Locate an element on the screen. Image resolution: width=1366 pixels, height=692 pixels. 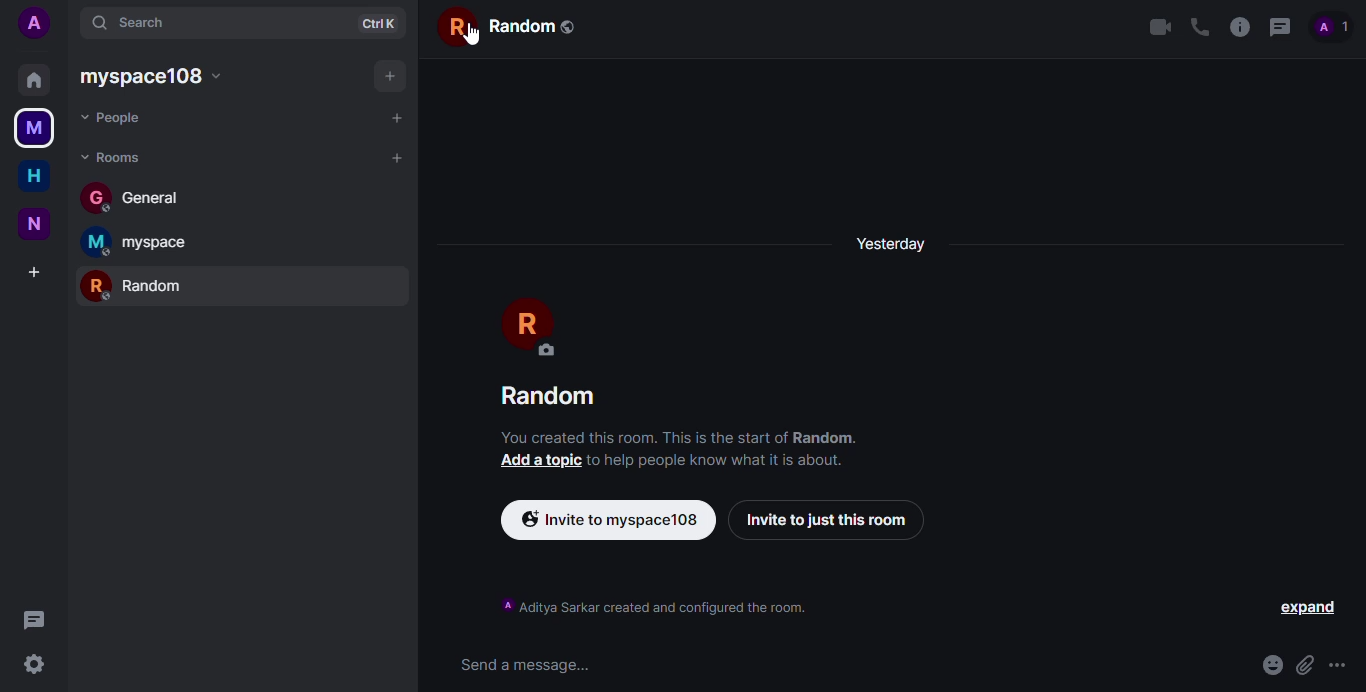
new is located at coordinates (33, 225).